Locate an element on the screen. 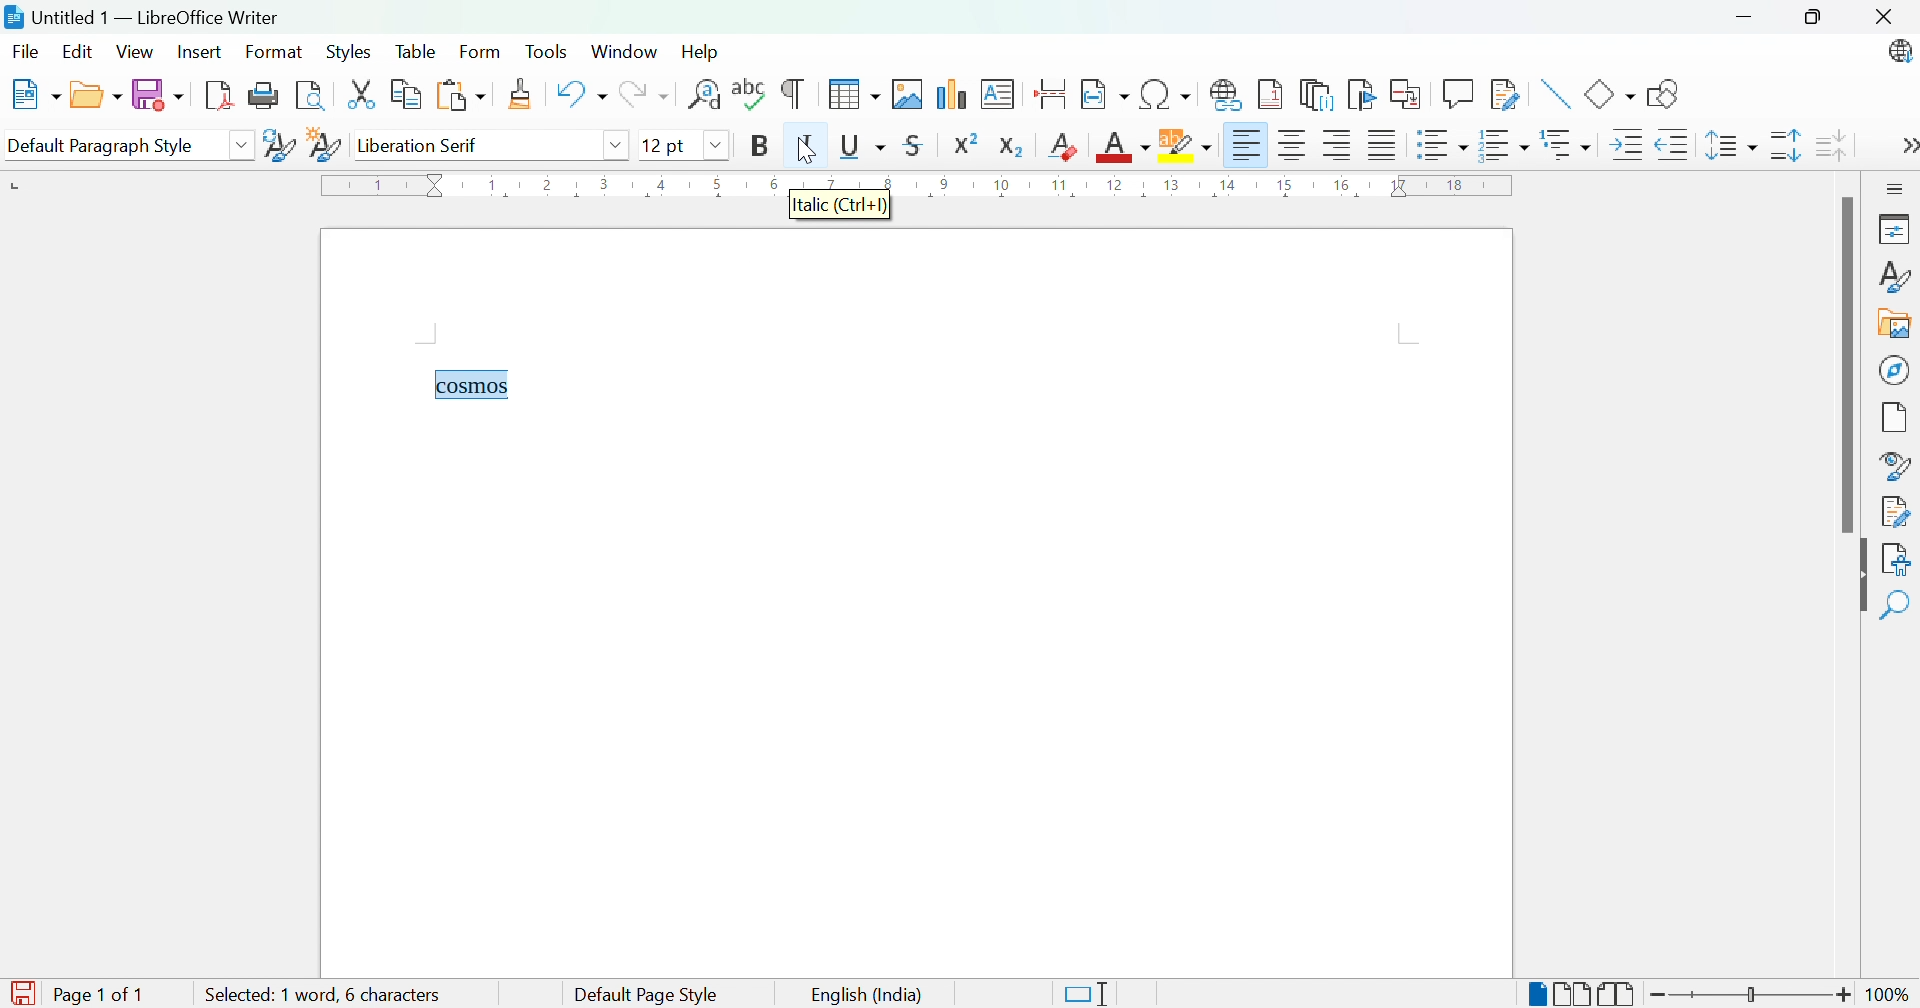  Tools is located at coordinates (550, 52).